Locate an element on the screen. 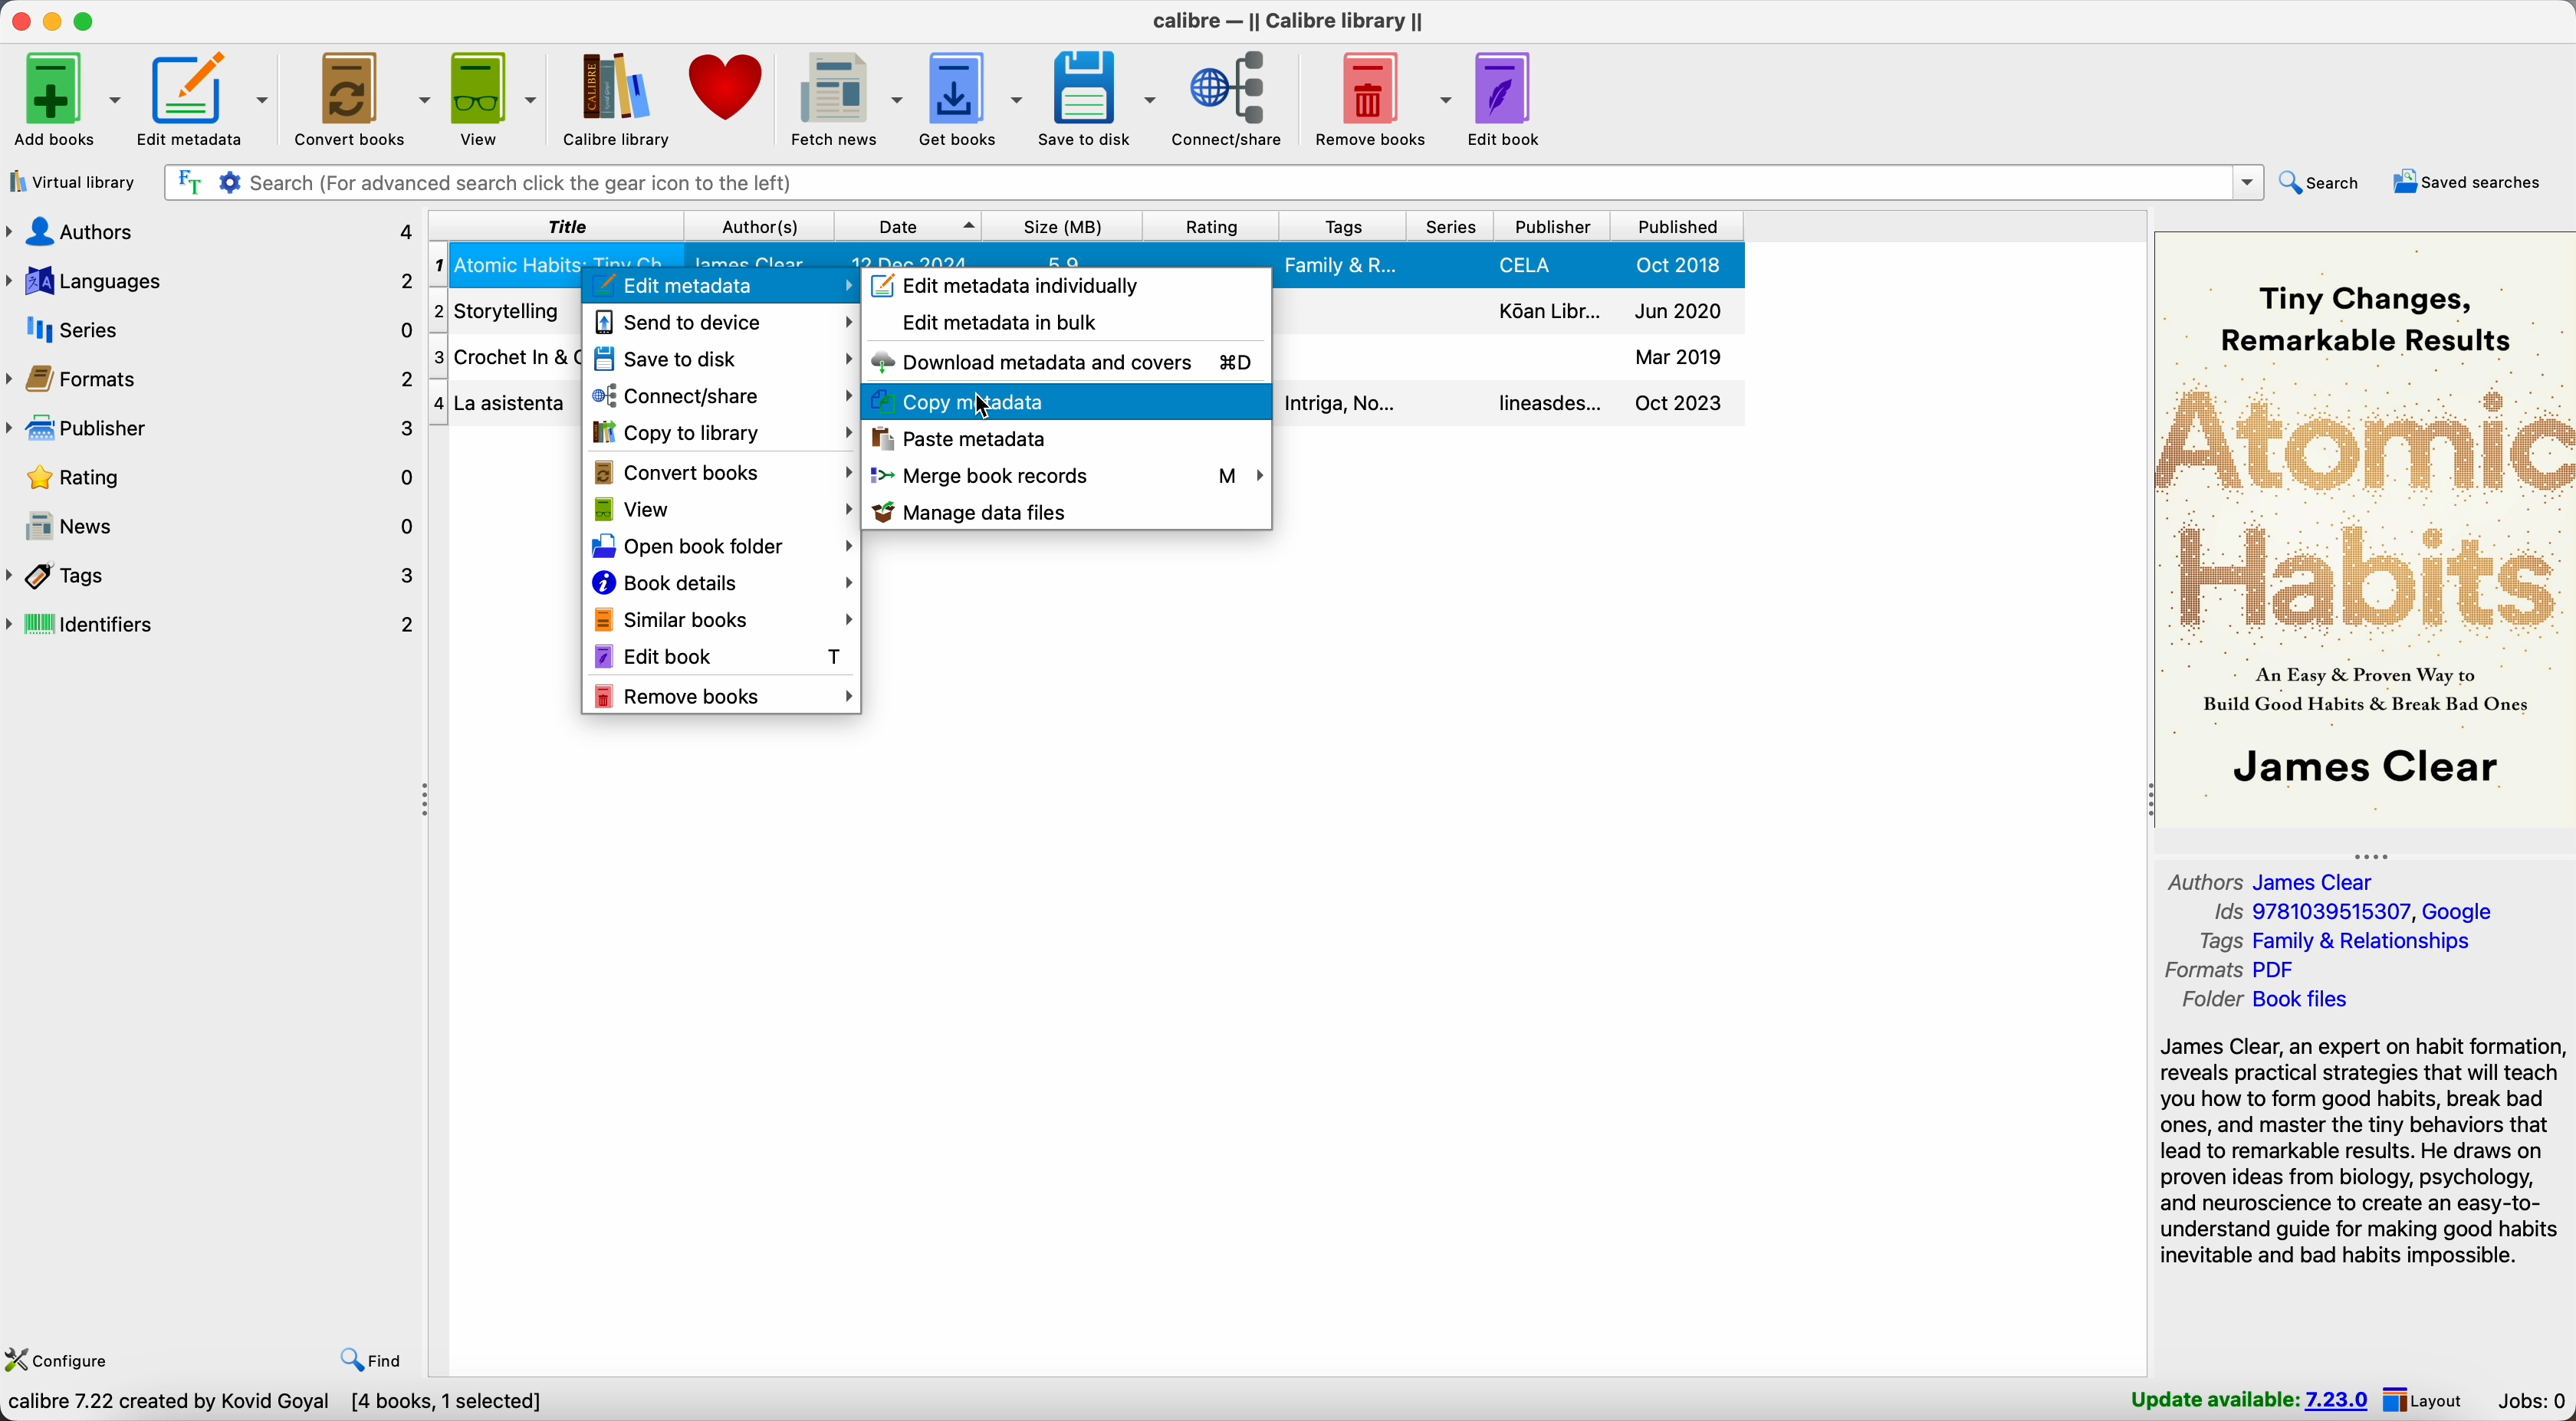 Image resolution: width=2576 pixels, height=1421 pixels. publisher is located at coordinates (211, 429).